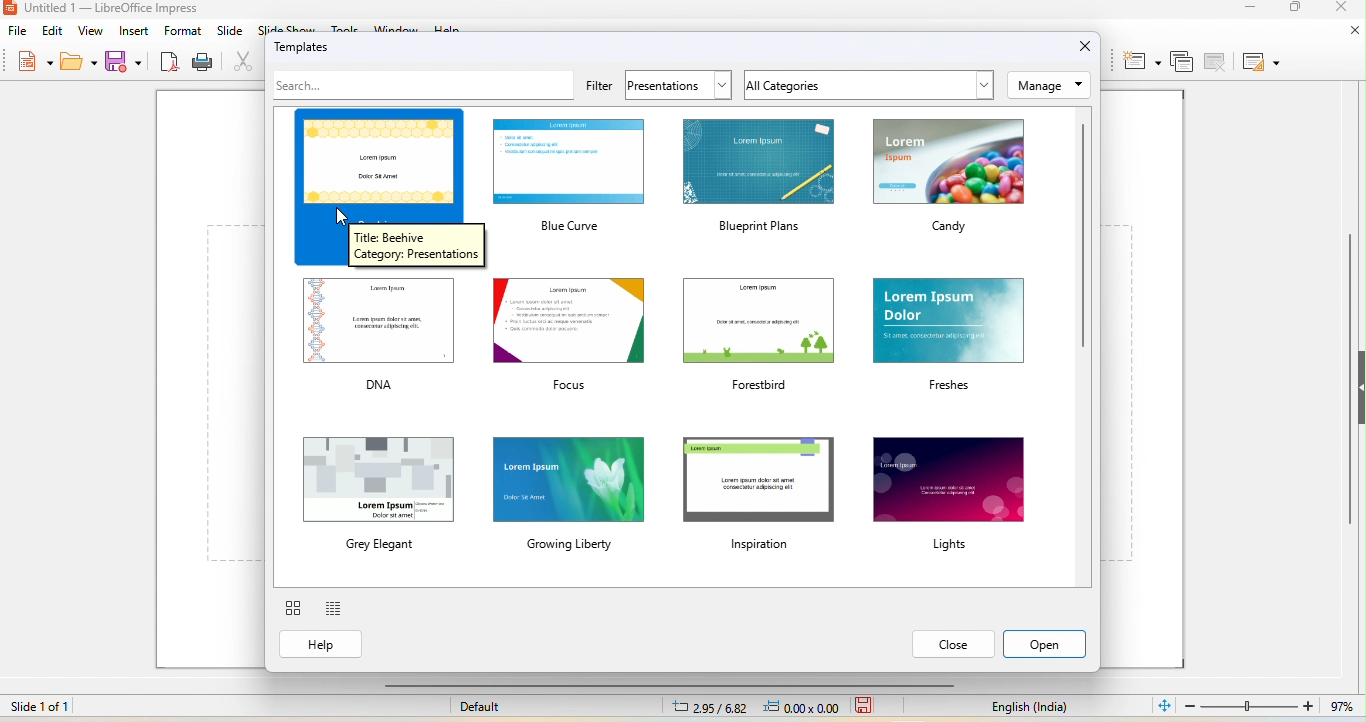 The width and height of the screenshot is (1366, 722). Describe the element at coordinates (53, 30) in the screenshot. I see `edit` at that location.